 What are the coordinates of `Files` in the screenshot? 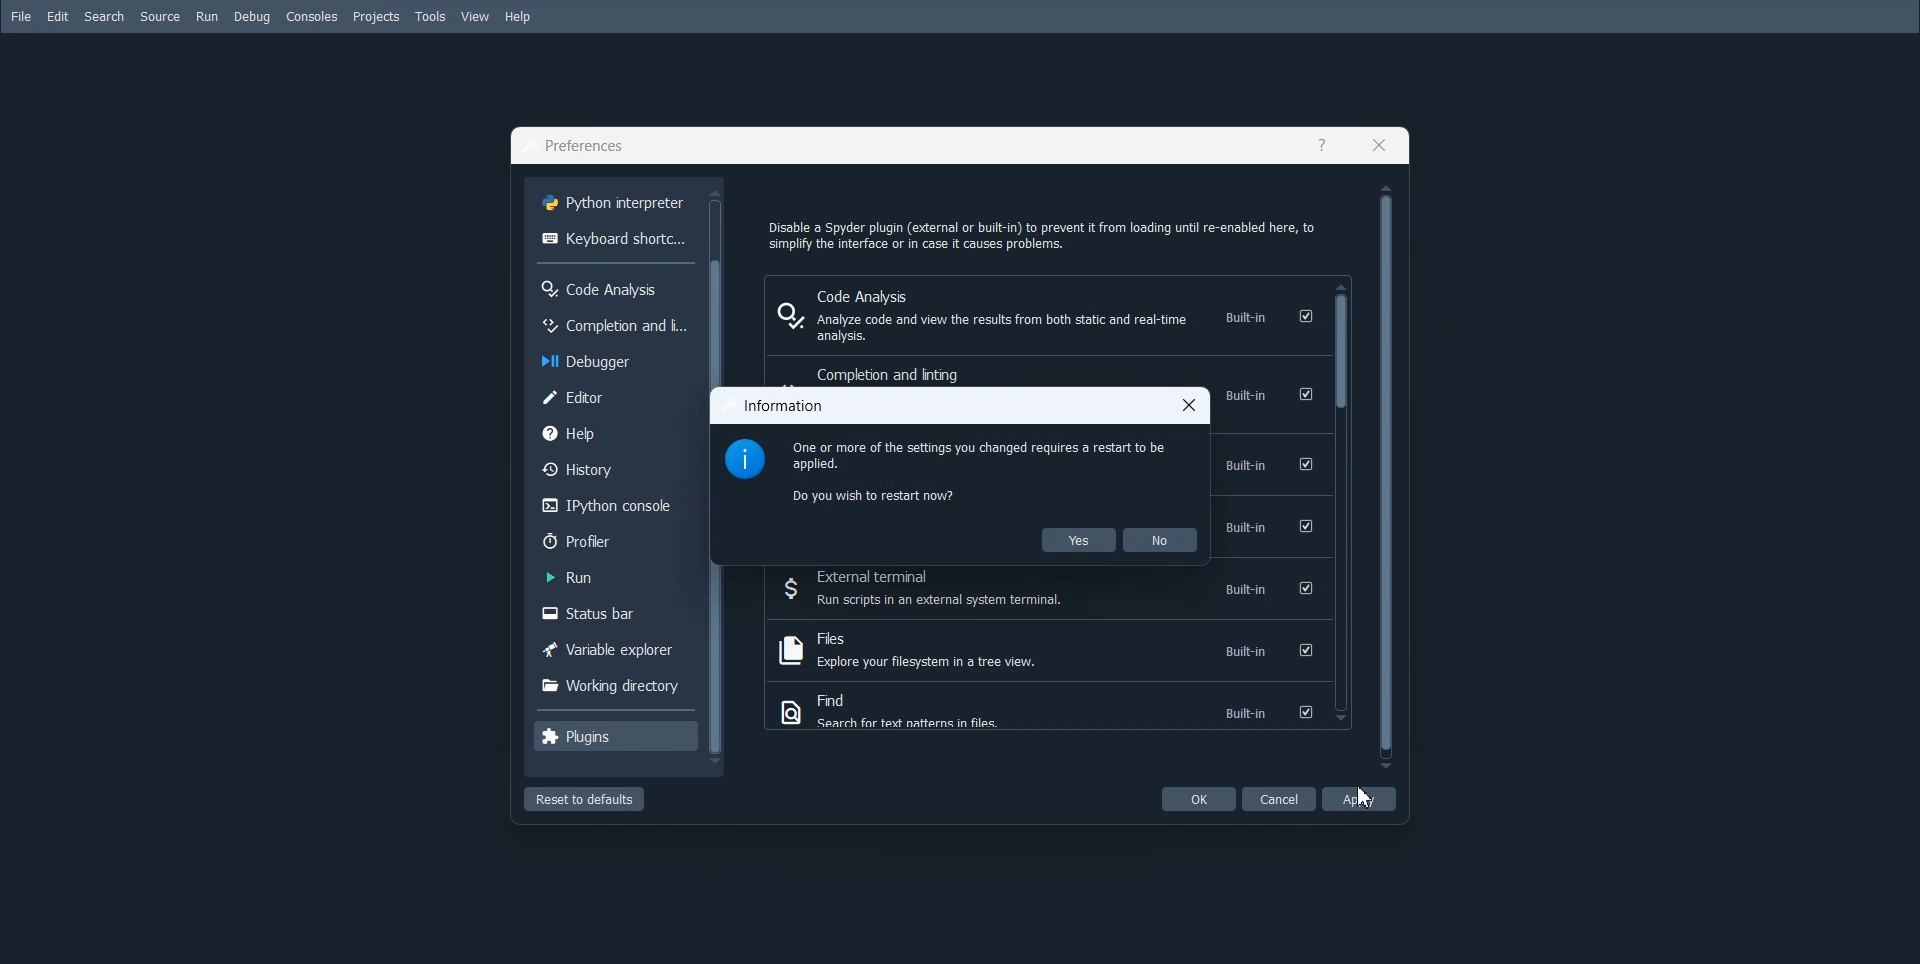 It's located at (1047, 649).